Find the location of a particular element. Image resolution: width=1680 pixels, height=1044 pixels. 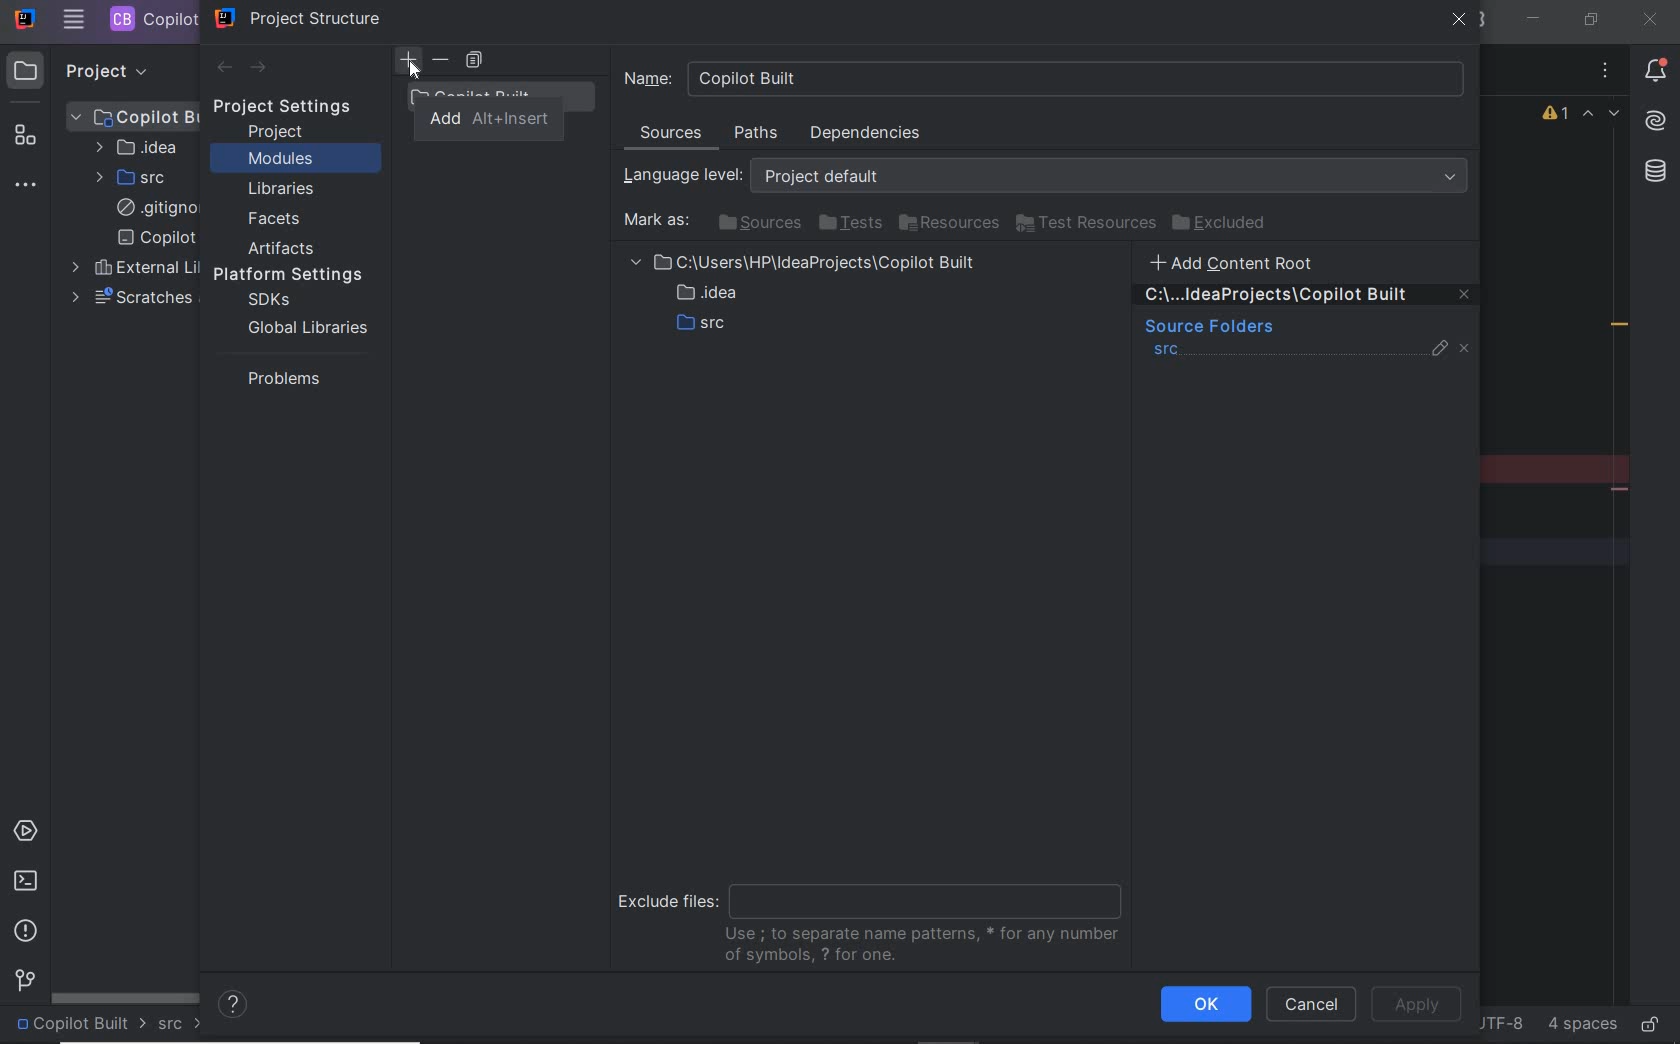

libraries is located at coordinates (282, 190).